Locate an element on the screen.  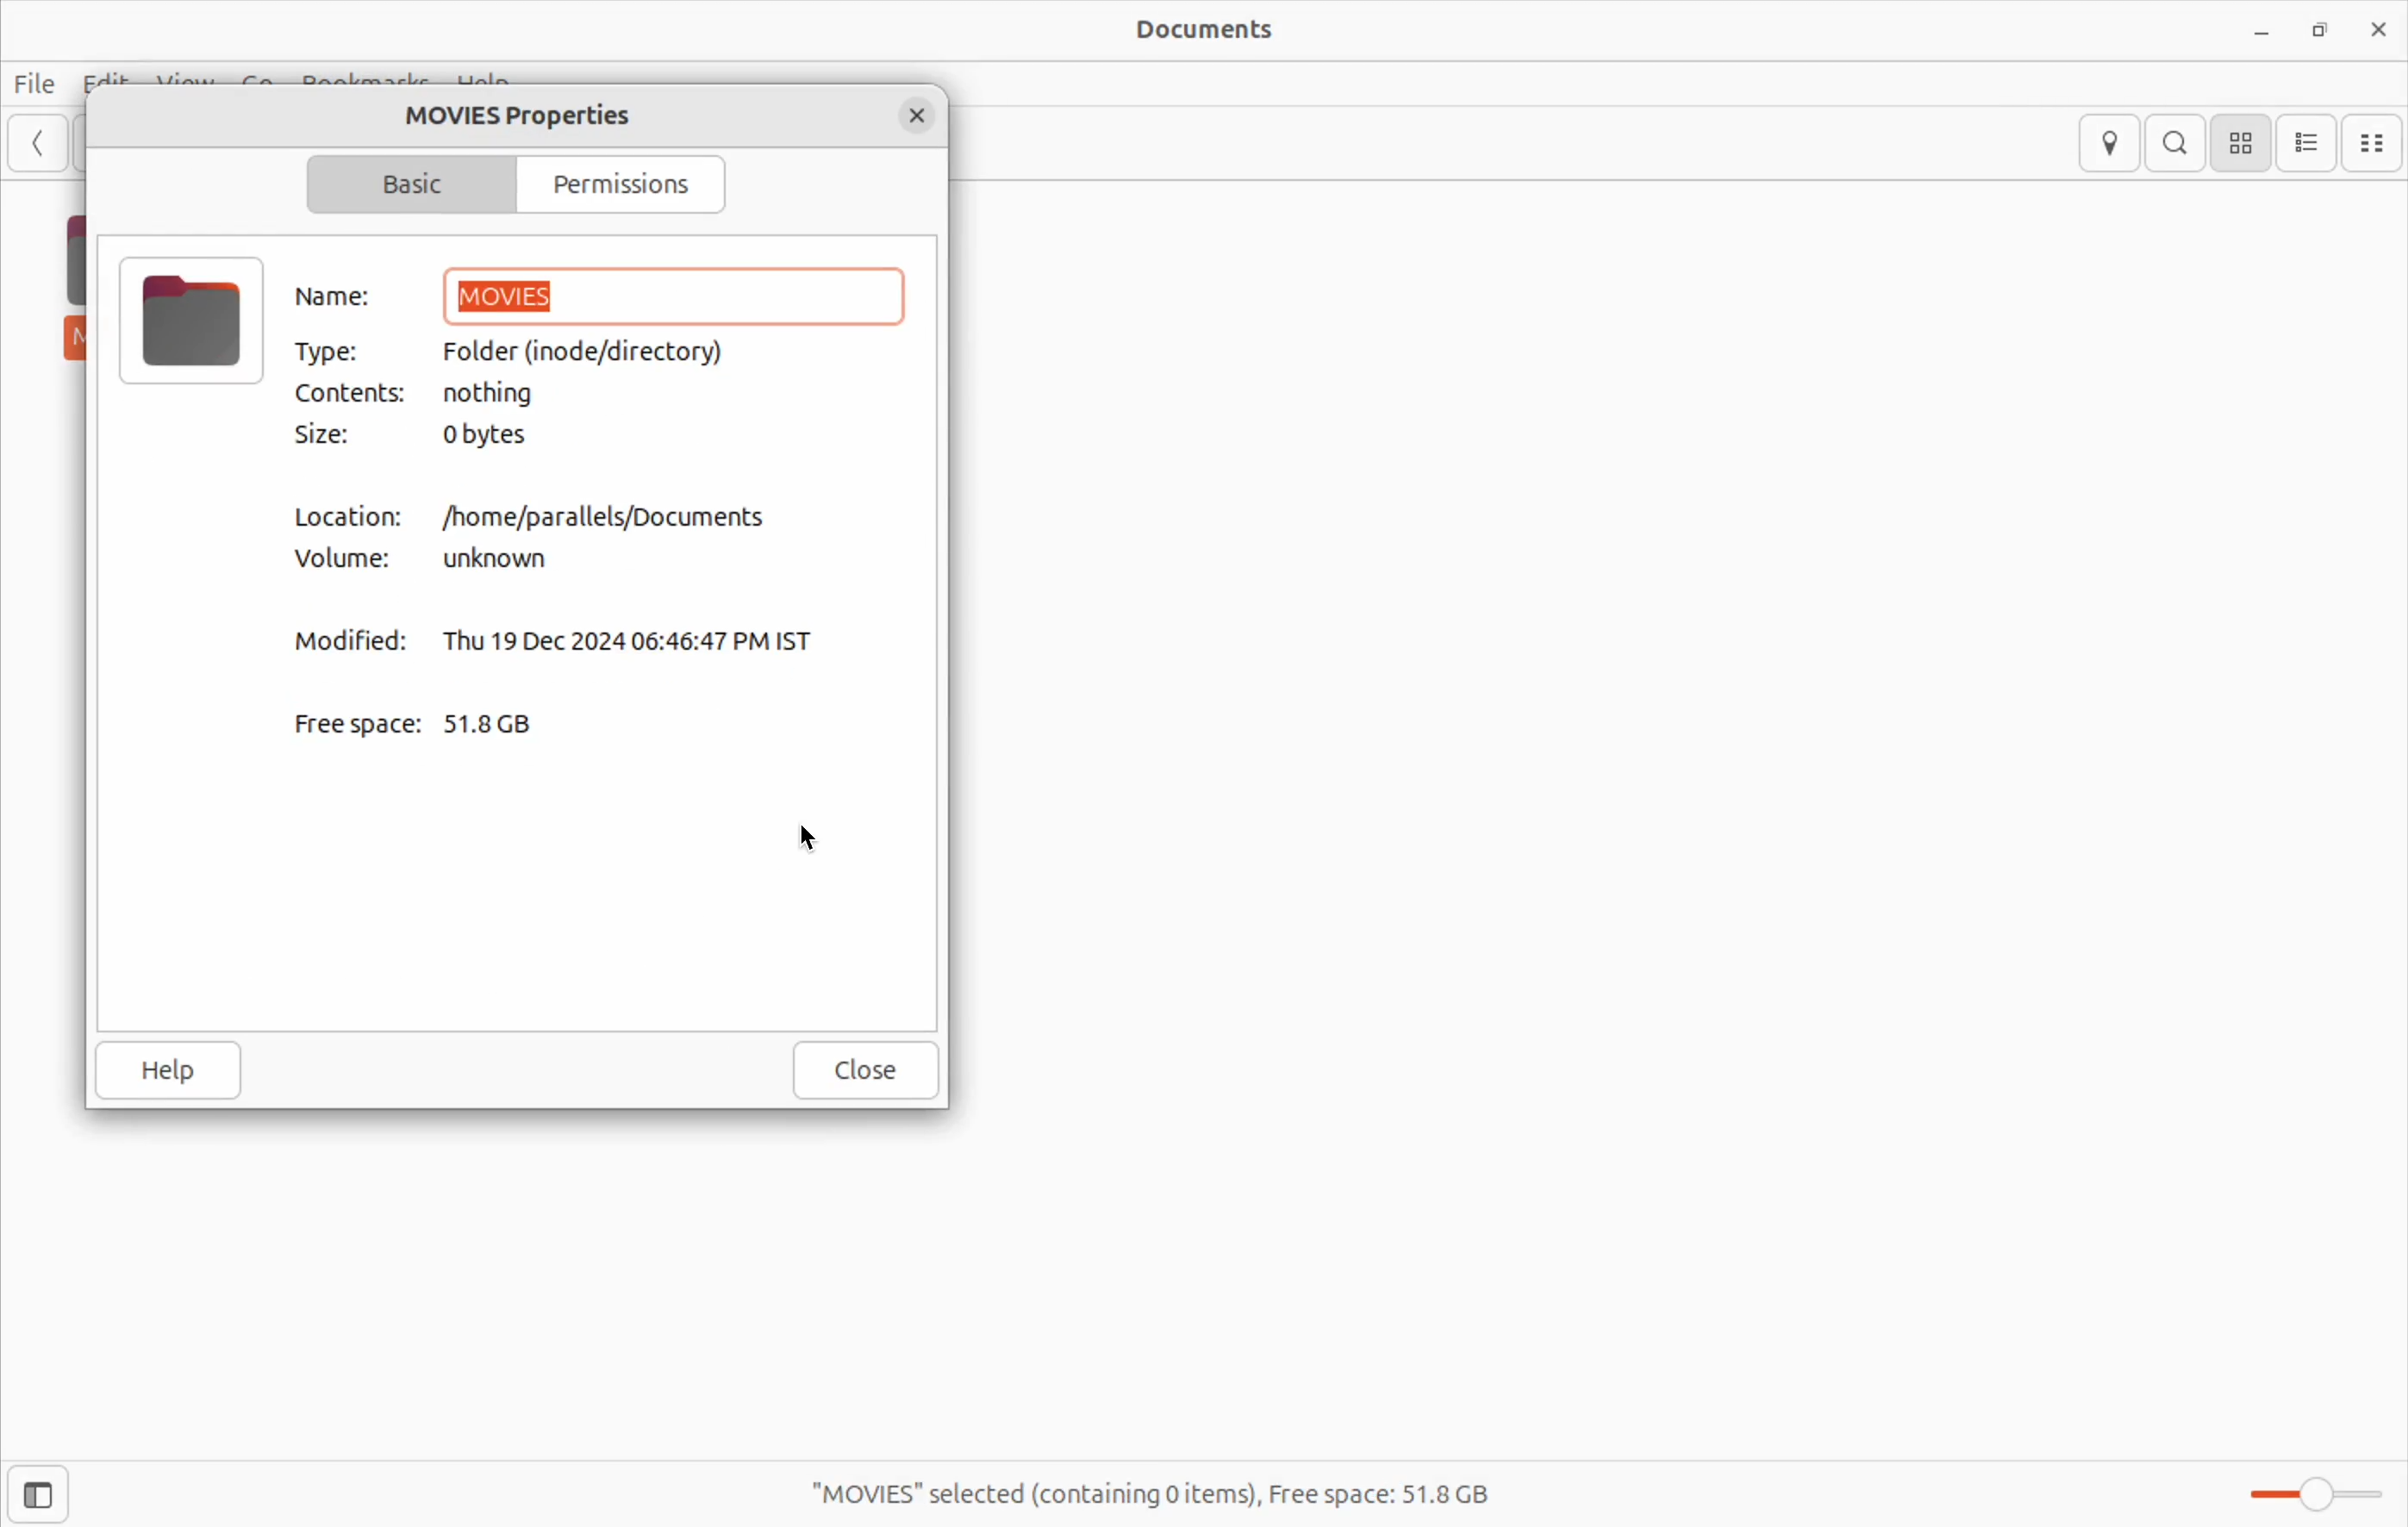
text box is located at coordinates (672, 294).